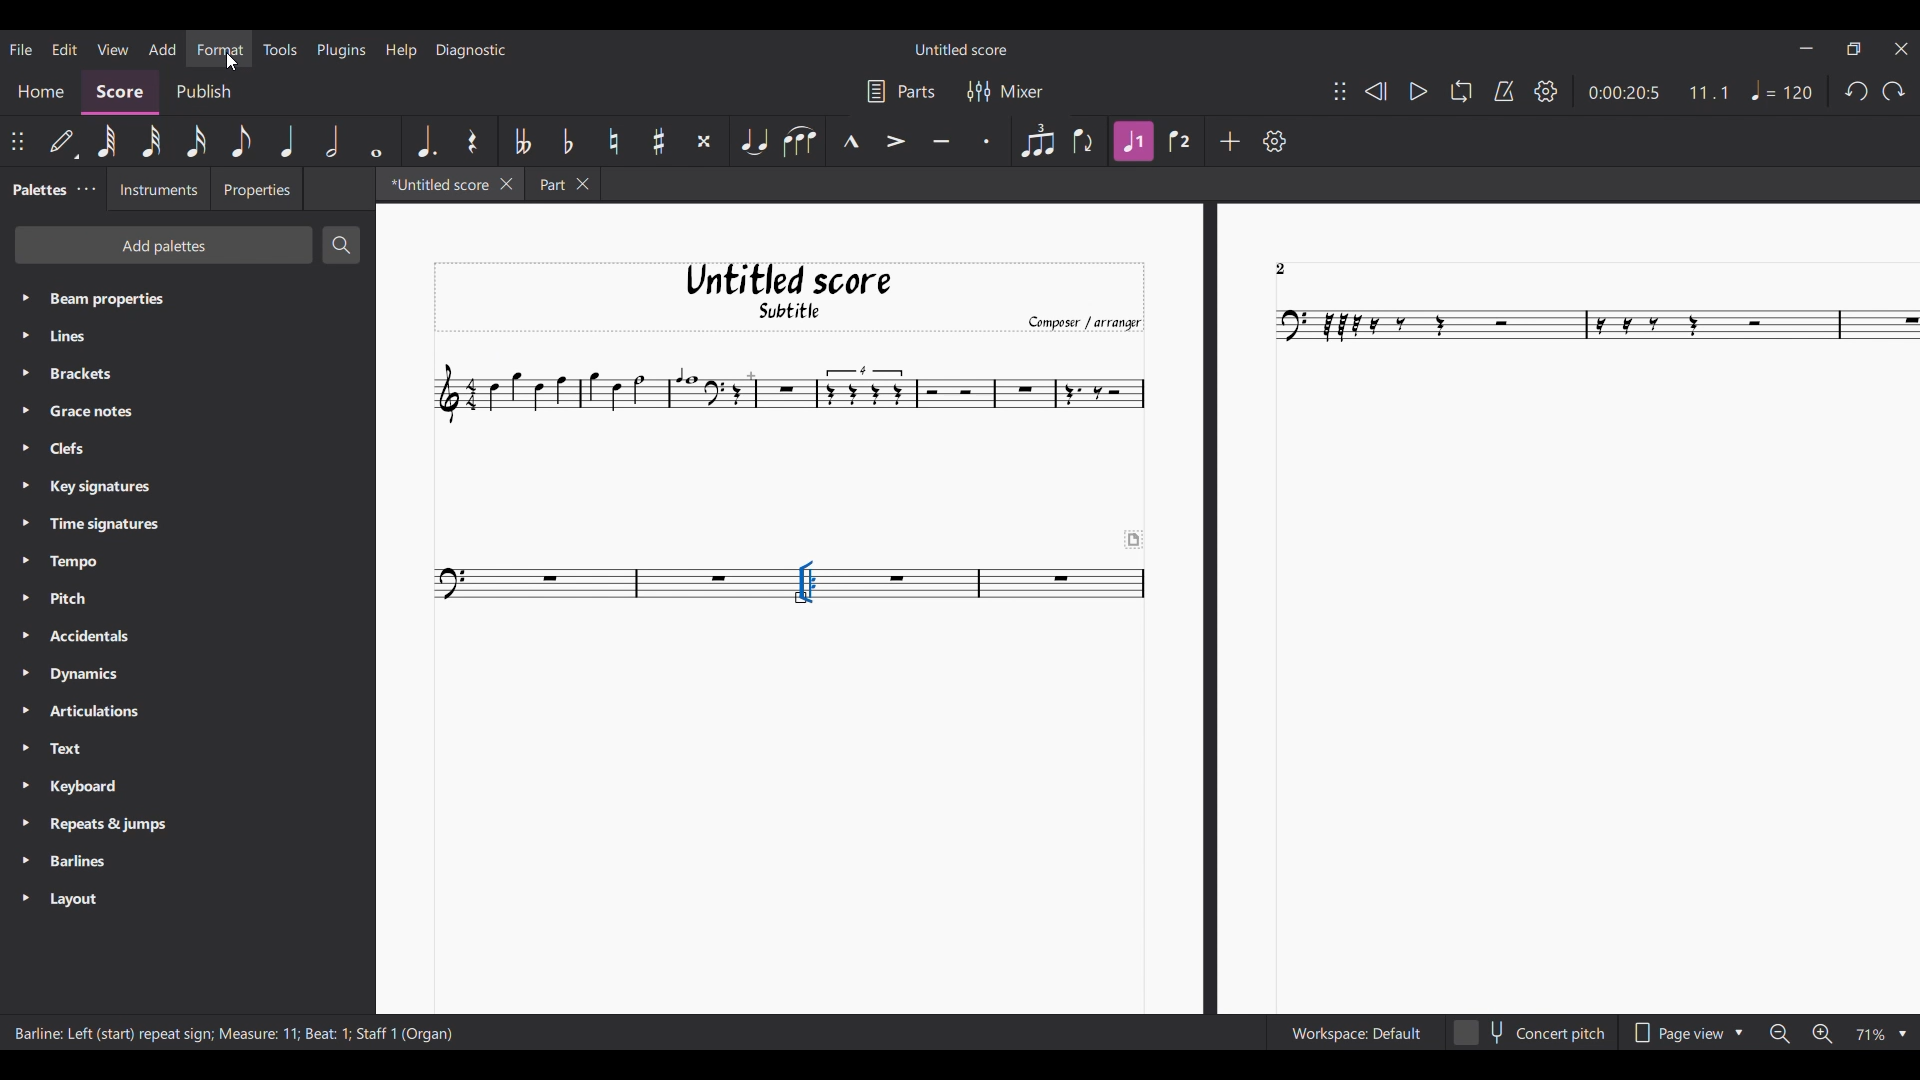  What do you see at coordinates (230, 62) in the screenshot?
I see `Cursor` at bounding box center [230, 62].